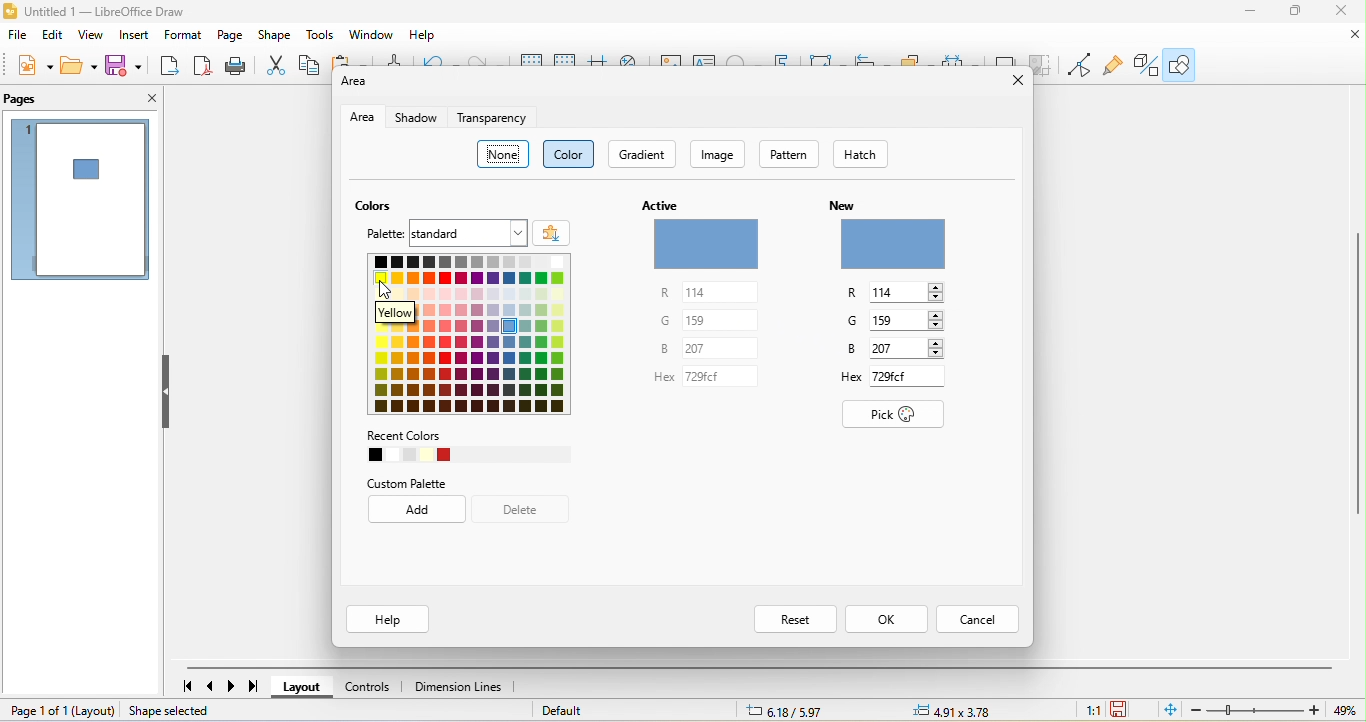 The image size is (1366, 722). What do you see at coordinates (901, 294) in the screenshot?
I see `r 114` at bounding box center [901, 294].